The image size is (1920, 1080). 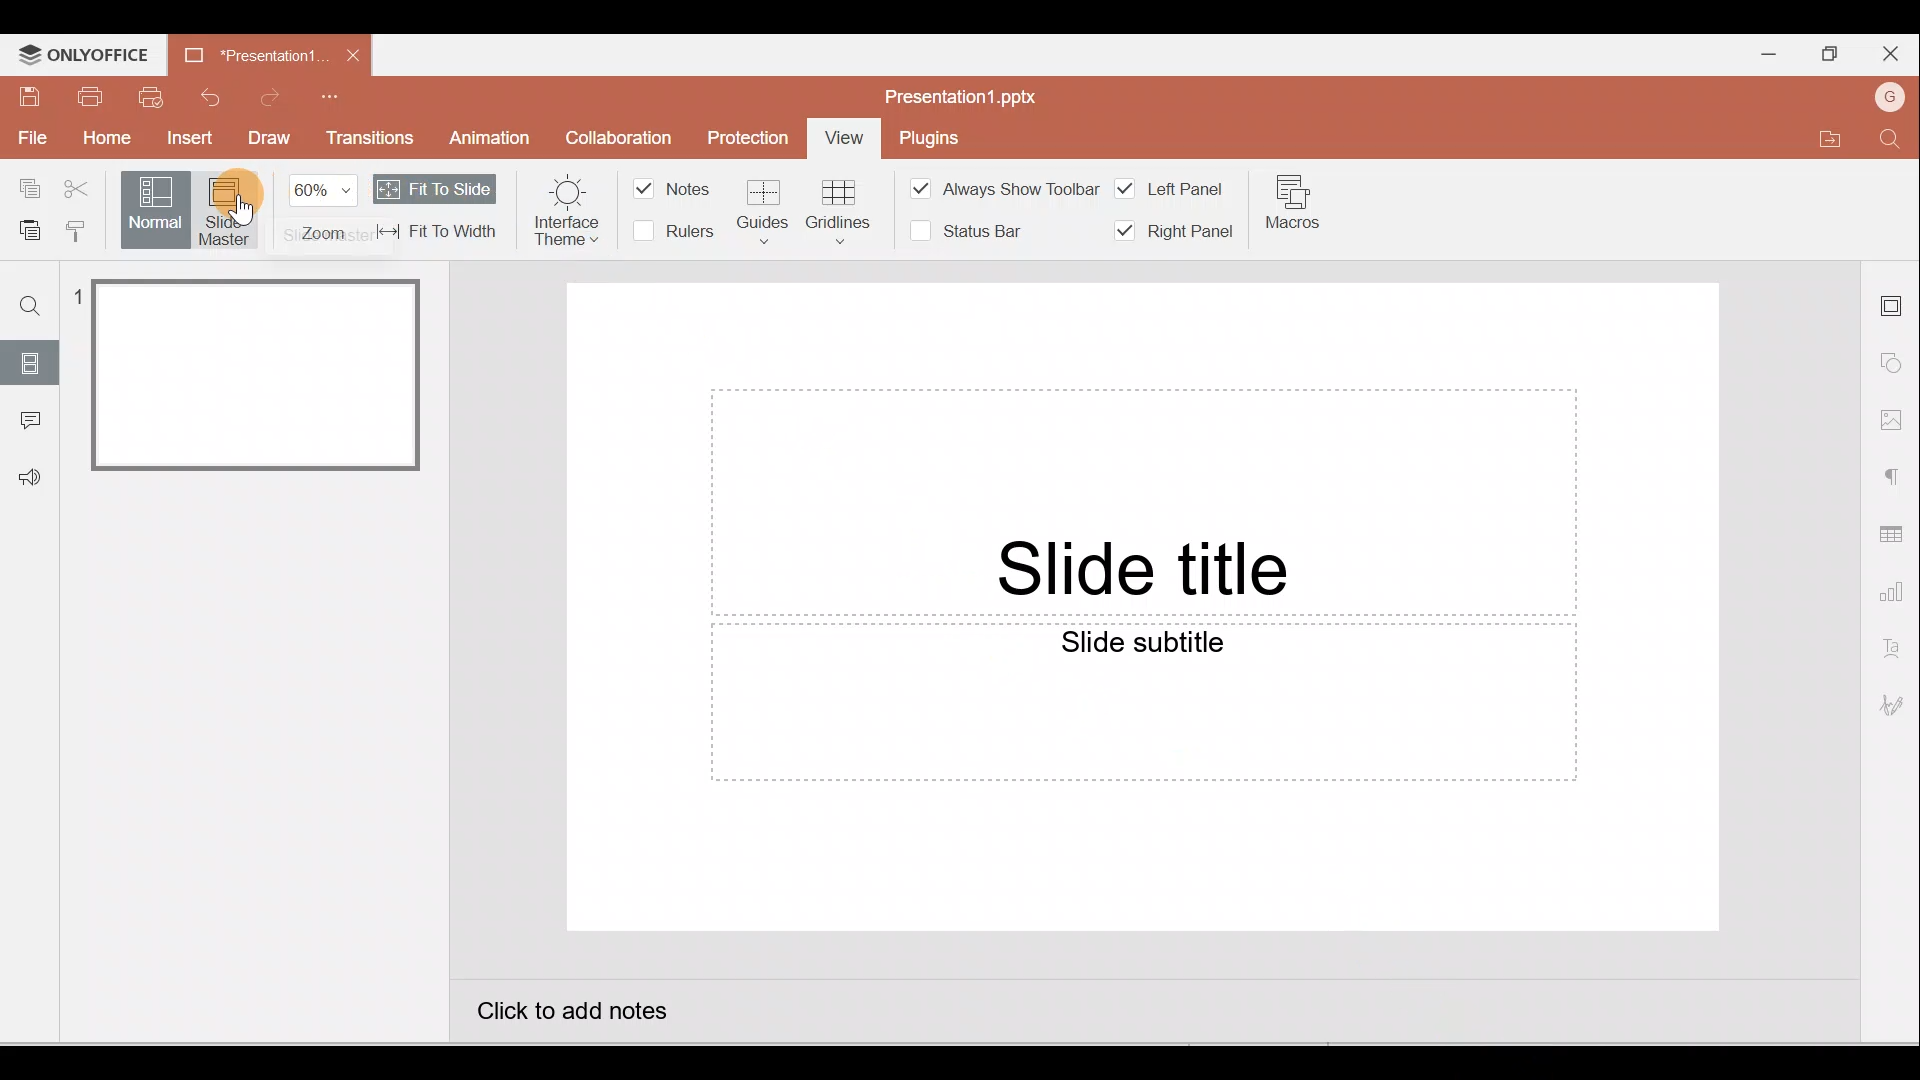 I want to click on Print file, so click(x=89, y=97).